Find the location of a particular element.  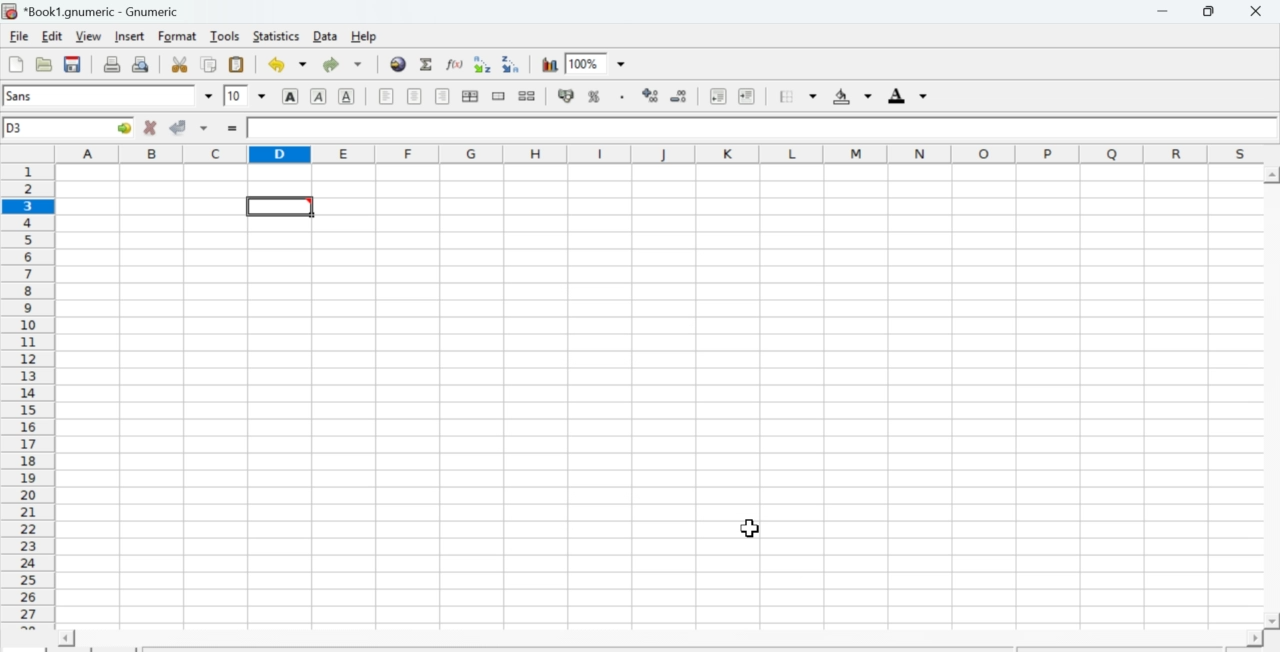

Italics is located at coordinates (318, 96).